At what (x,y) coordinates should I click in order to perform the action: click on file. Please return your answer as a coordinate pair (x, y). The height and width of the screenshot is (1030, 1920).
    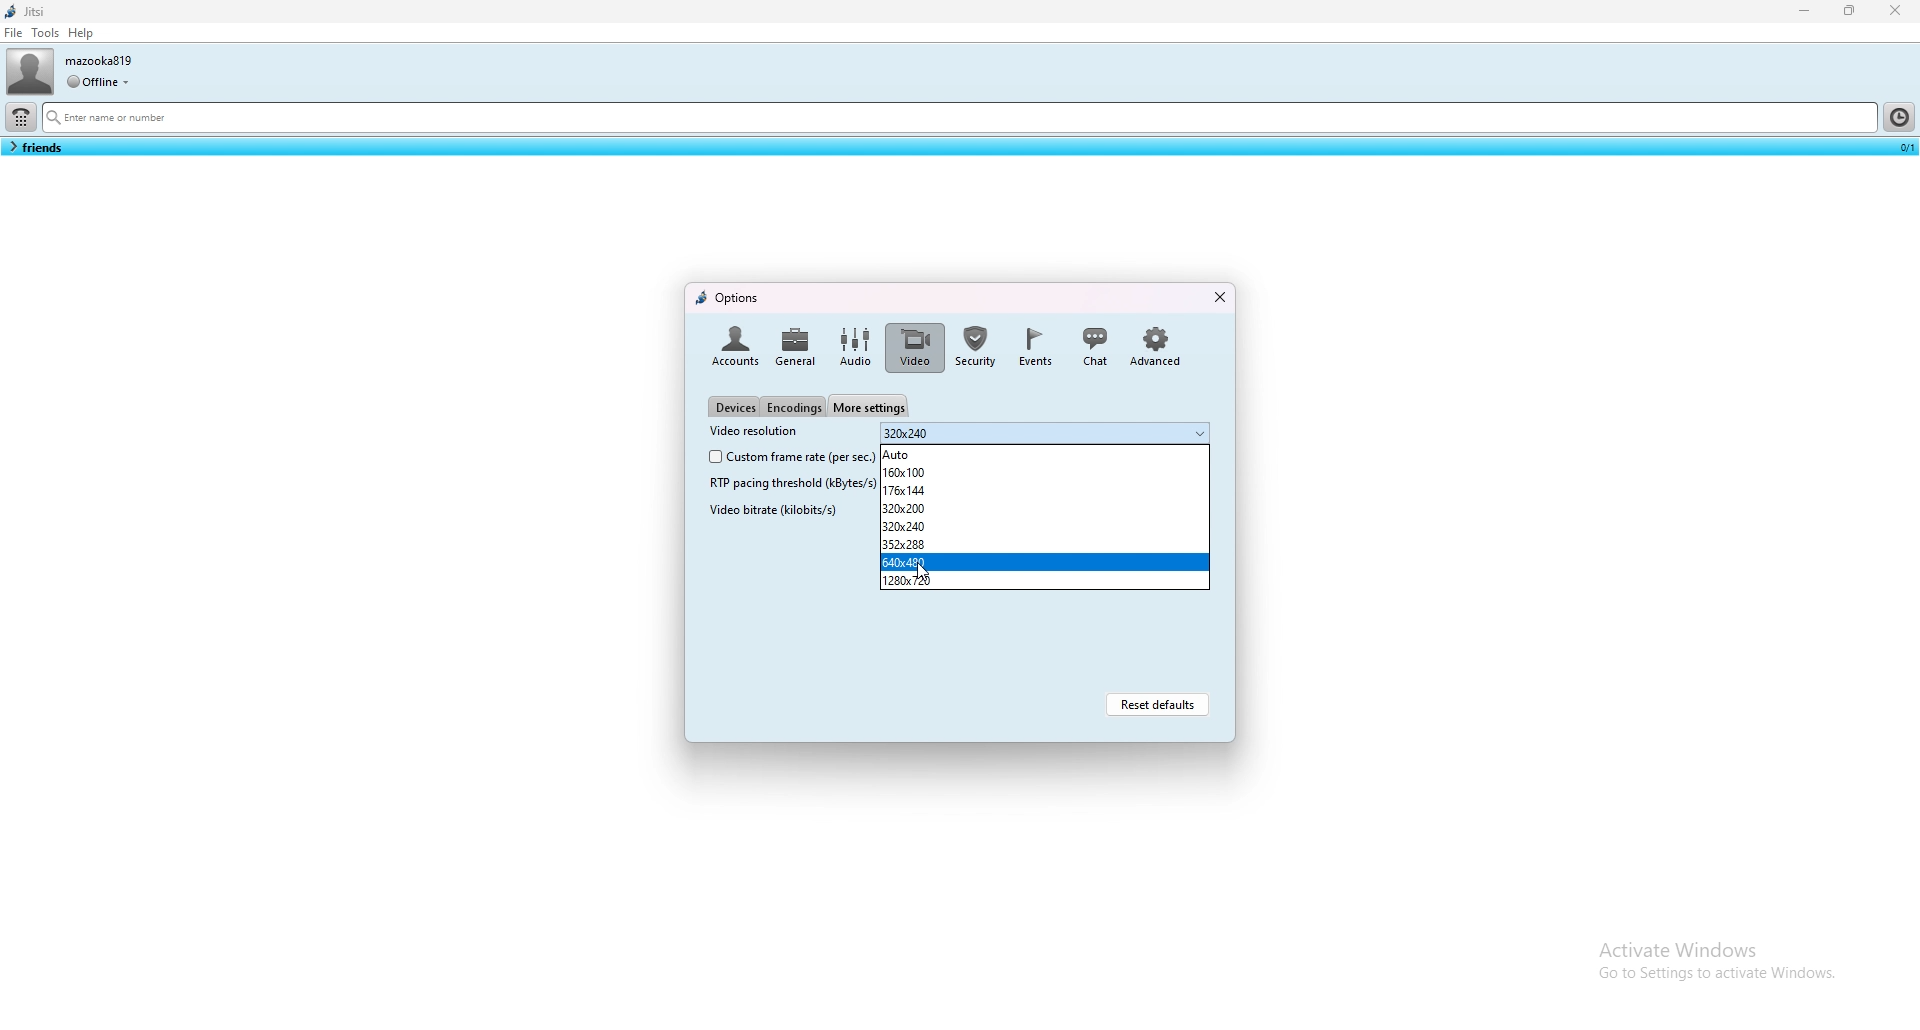
    Looking at the image, I should click on (14, 32).